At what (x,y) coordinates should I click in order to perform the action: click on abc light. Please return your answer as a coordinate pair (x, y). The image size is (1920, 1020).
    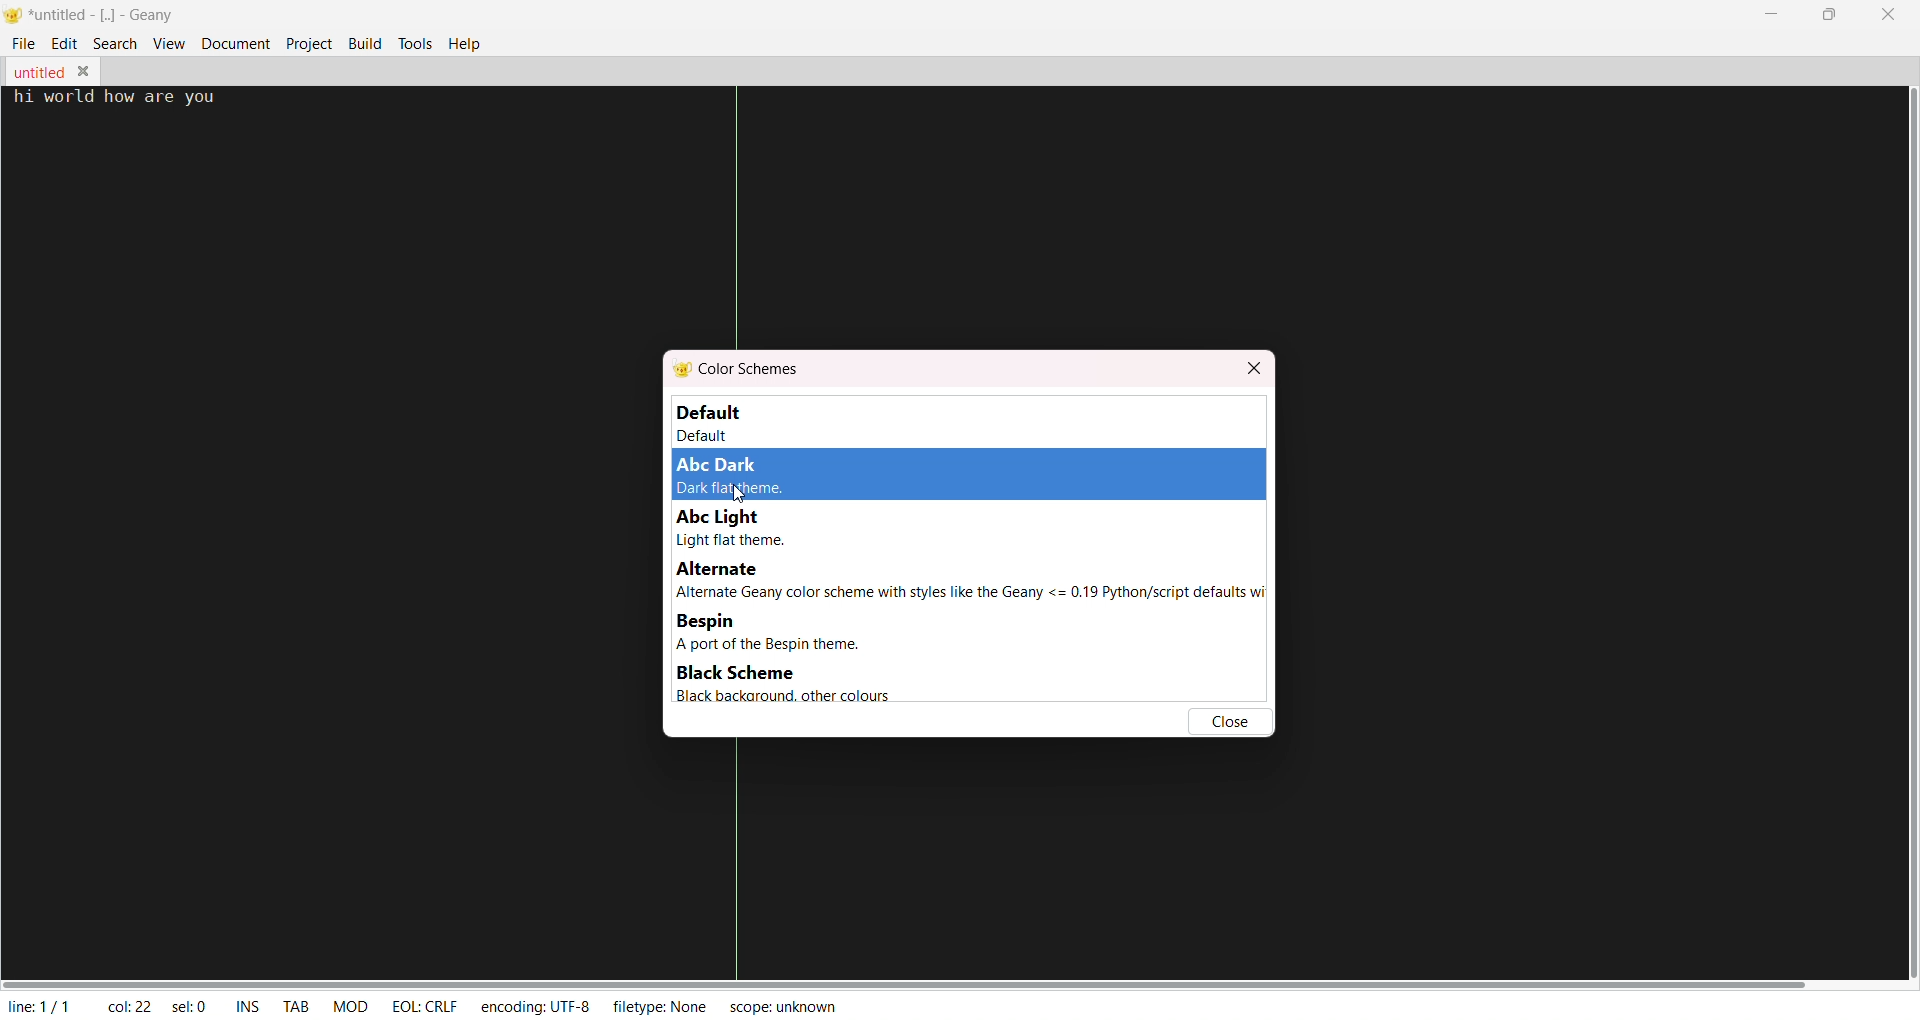
    Looking at the image, I should click on (712, 517).